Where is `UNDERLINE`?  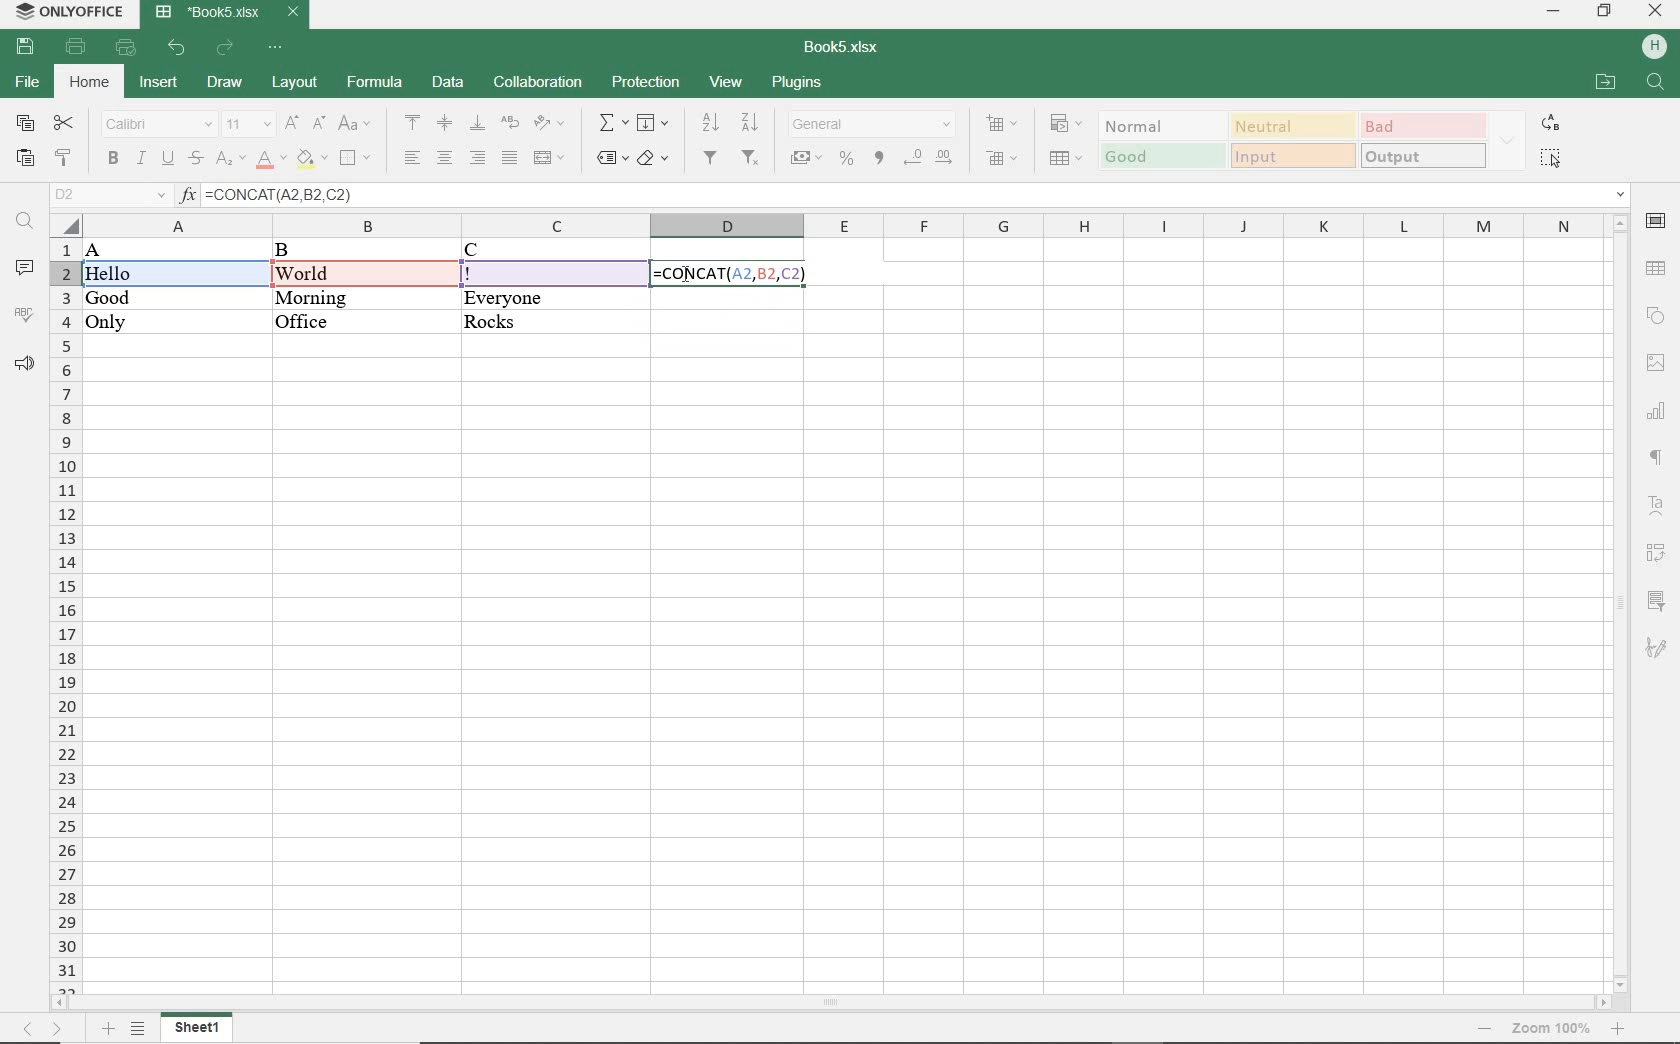 UNDERLINE is located at coordinates (169, 158).